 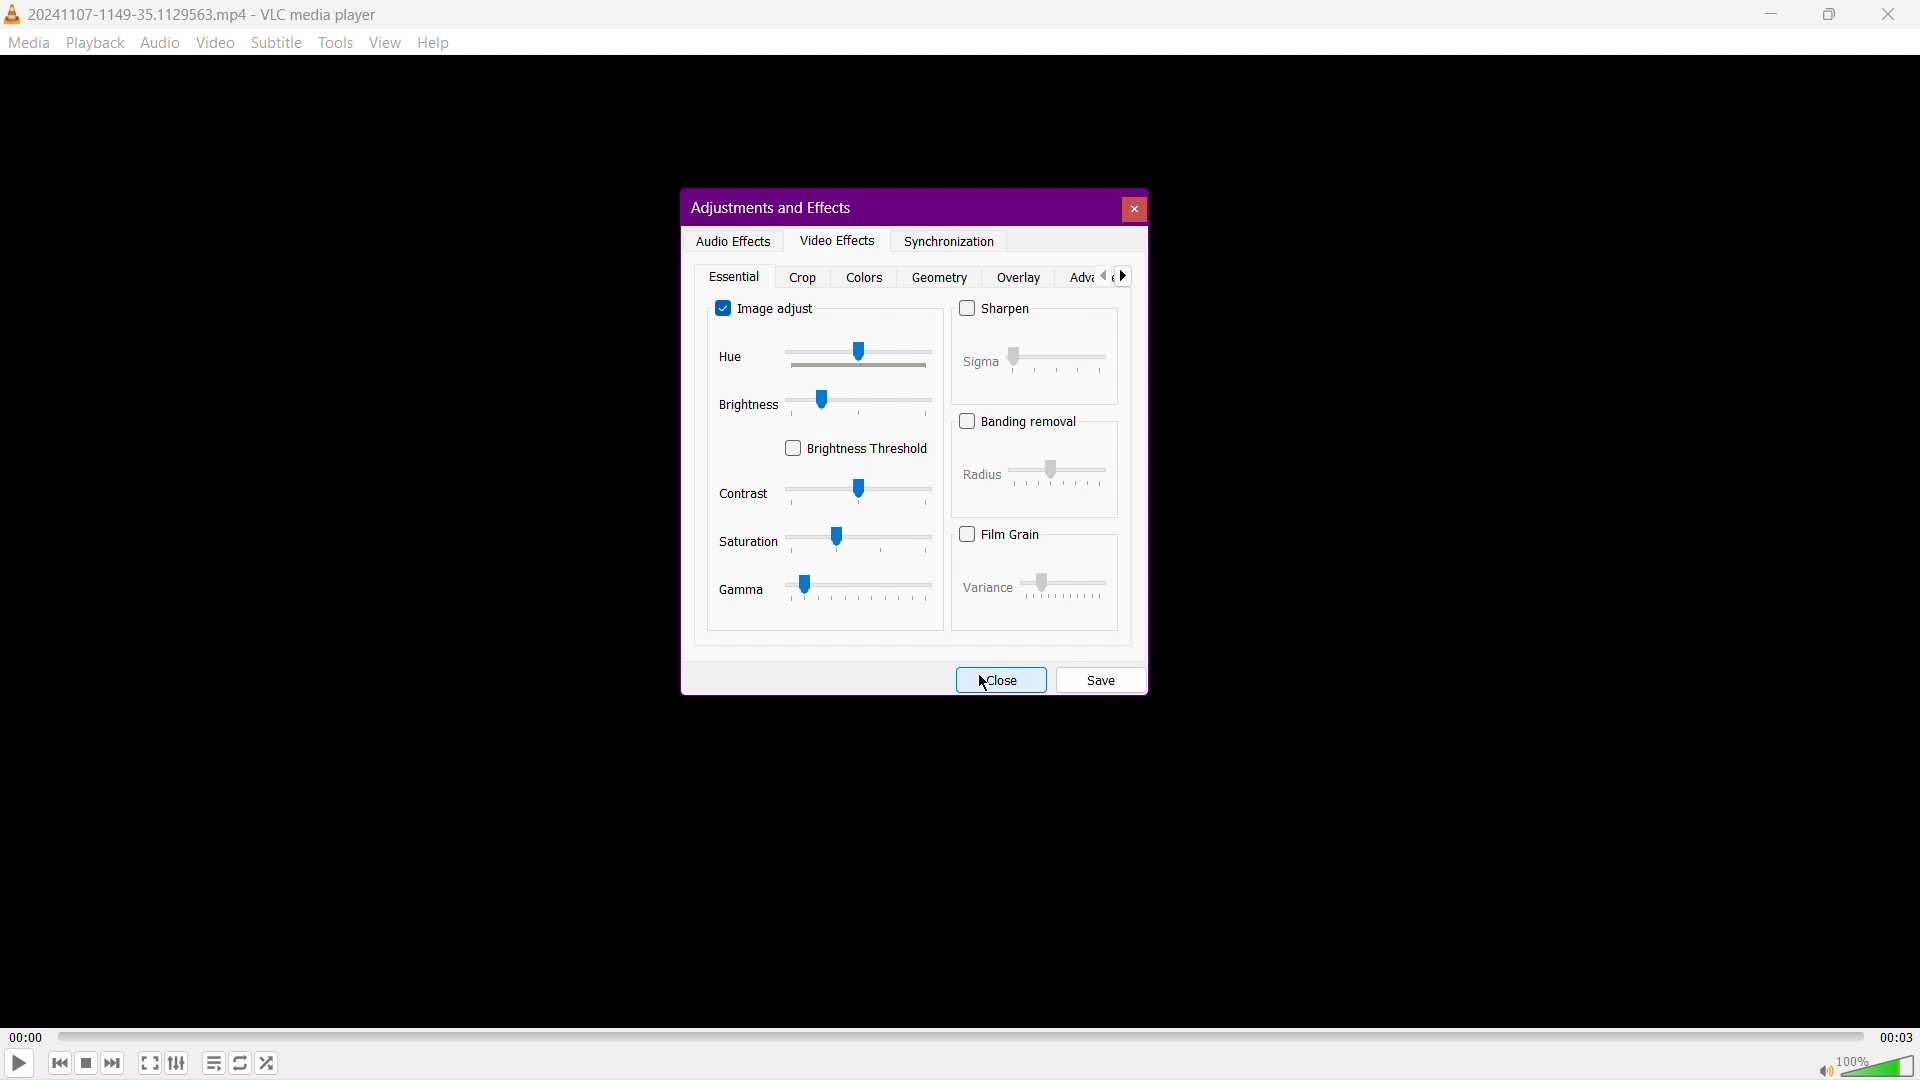 What do you see at coordinates (1032, 584) in the screenshot?
I see `Variance` at bounding box center [1032, 584].